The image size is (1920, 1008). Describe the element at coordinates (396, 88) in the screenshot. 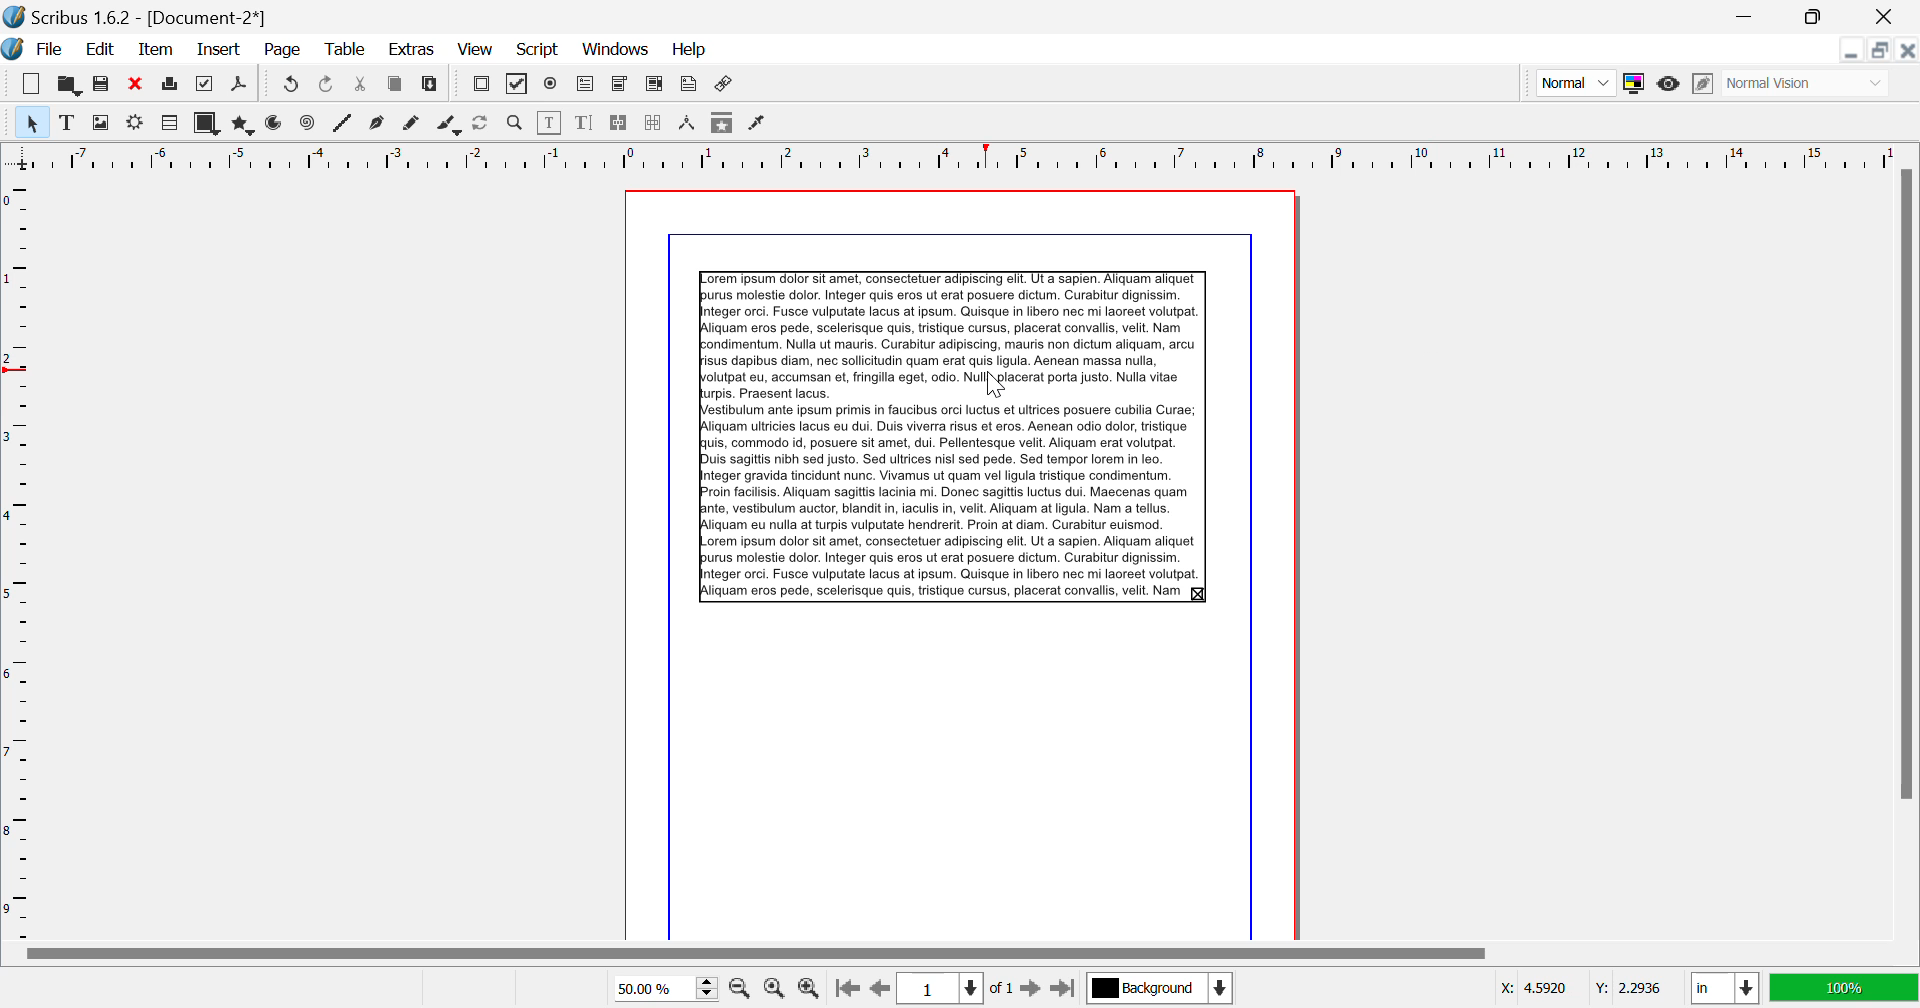

I see `Copy` at that location.